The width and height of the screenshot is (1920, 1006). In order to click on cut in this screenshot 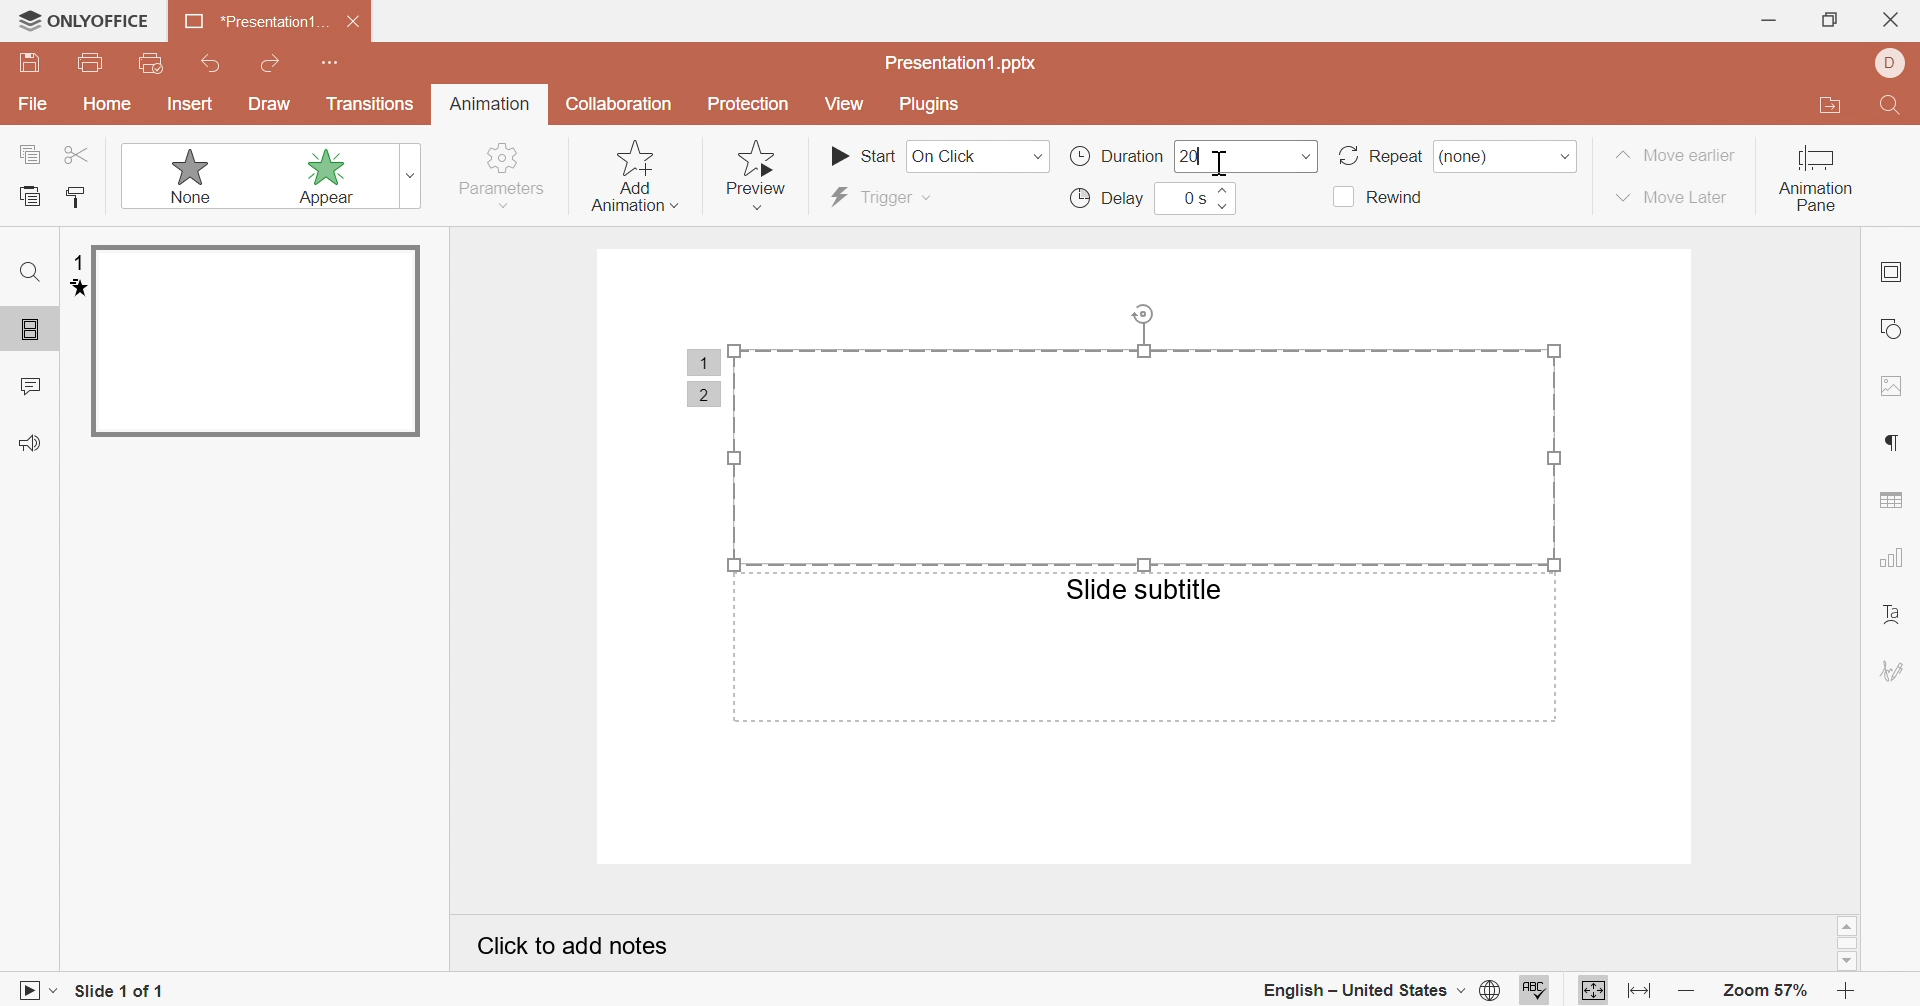, I will do `click(78, 155)`.